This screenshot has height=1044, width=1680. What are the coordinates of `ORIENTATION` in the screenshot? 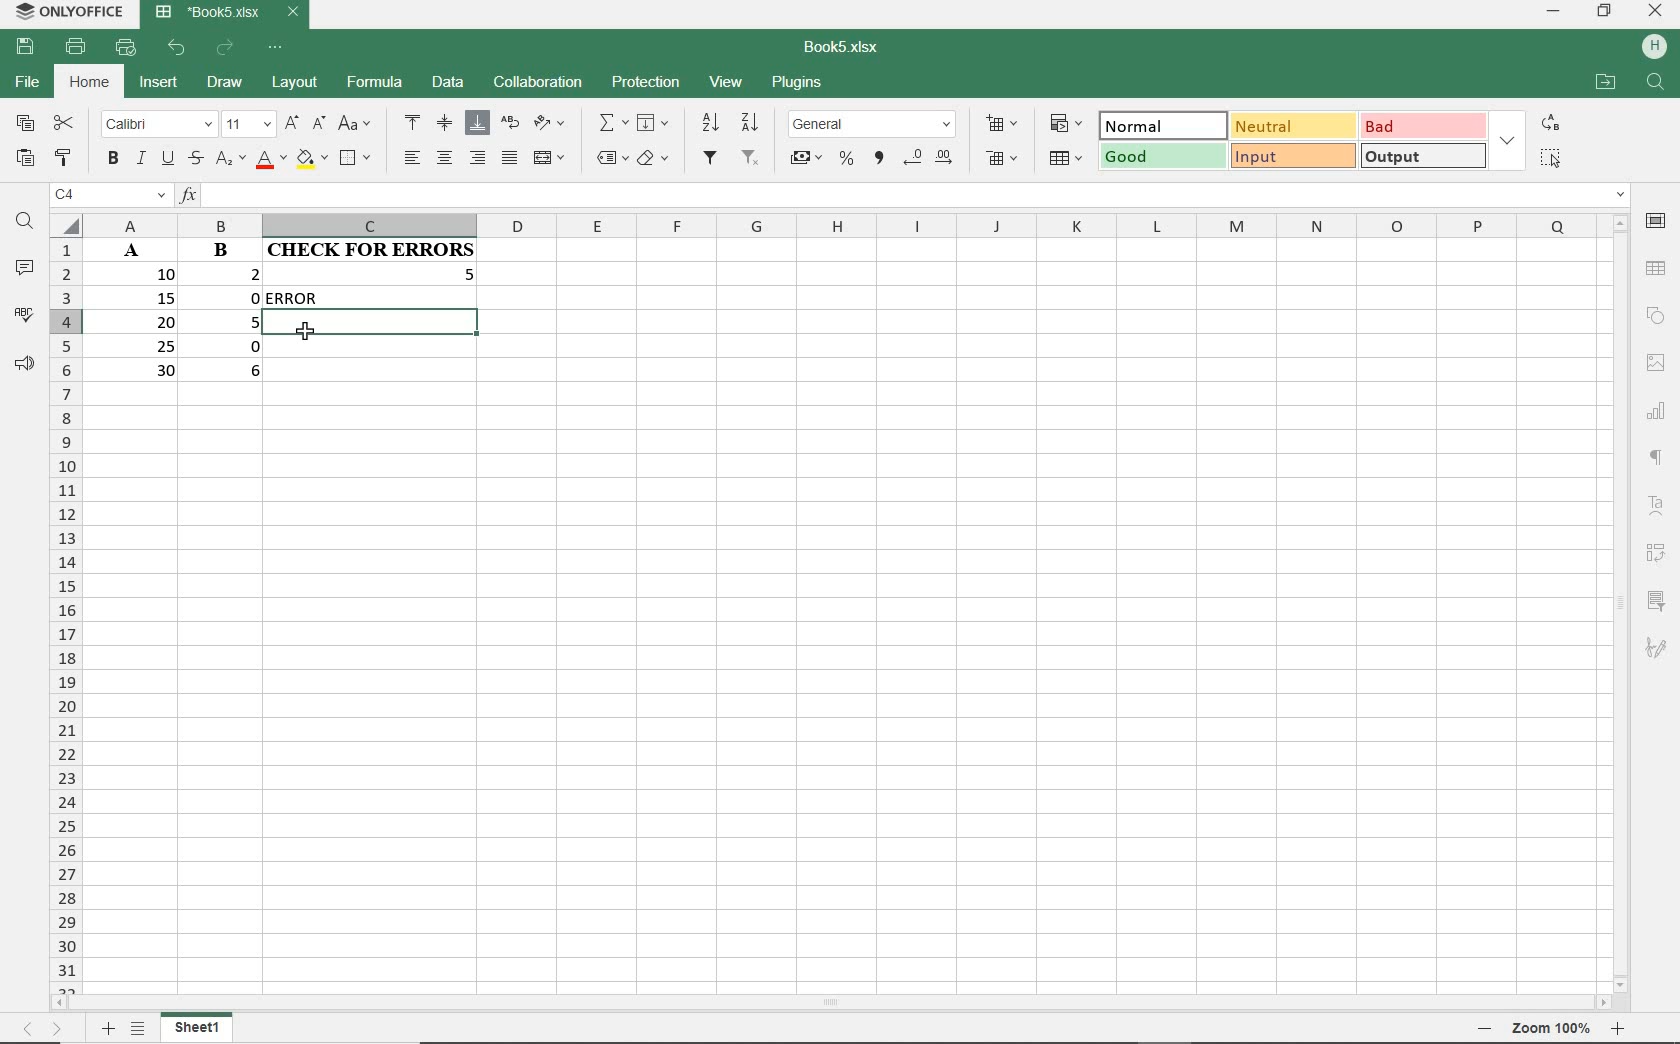 It's located at (549, 124).